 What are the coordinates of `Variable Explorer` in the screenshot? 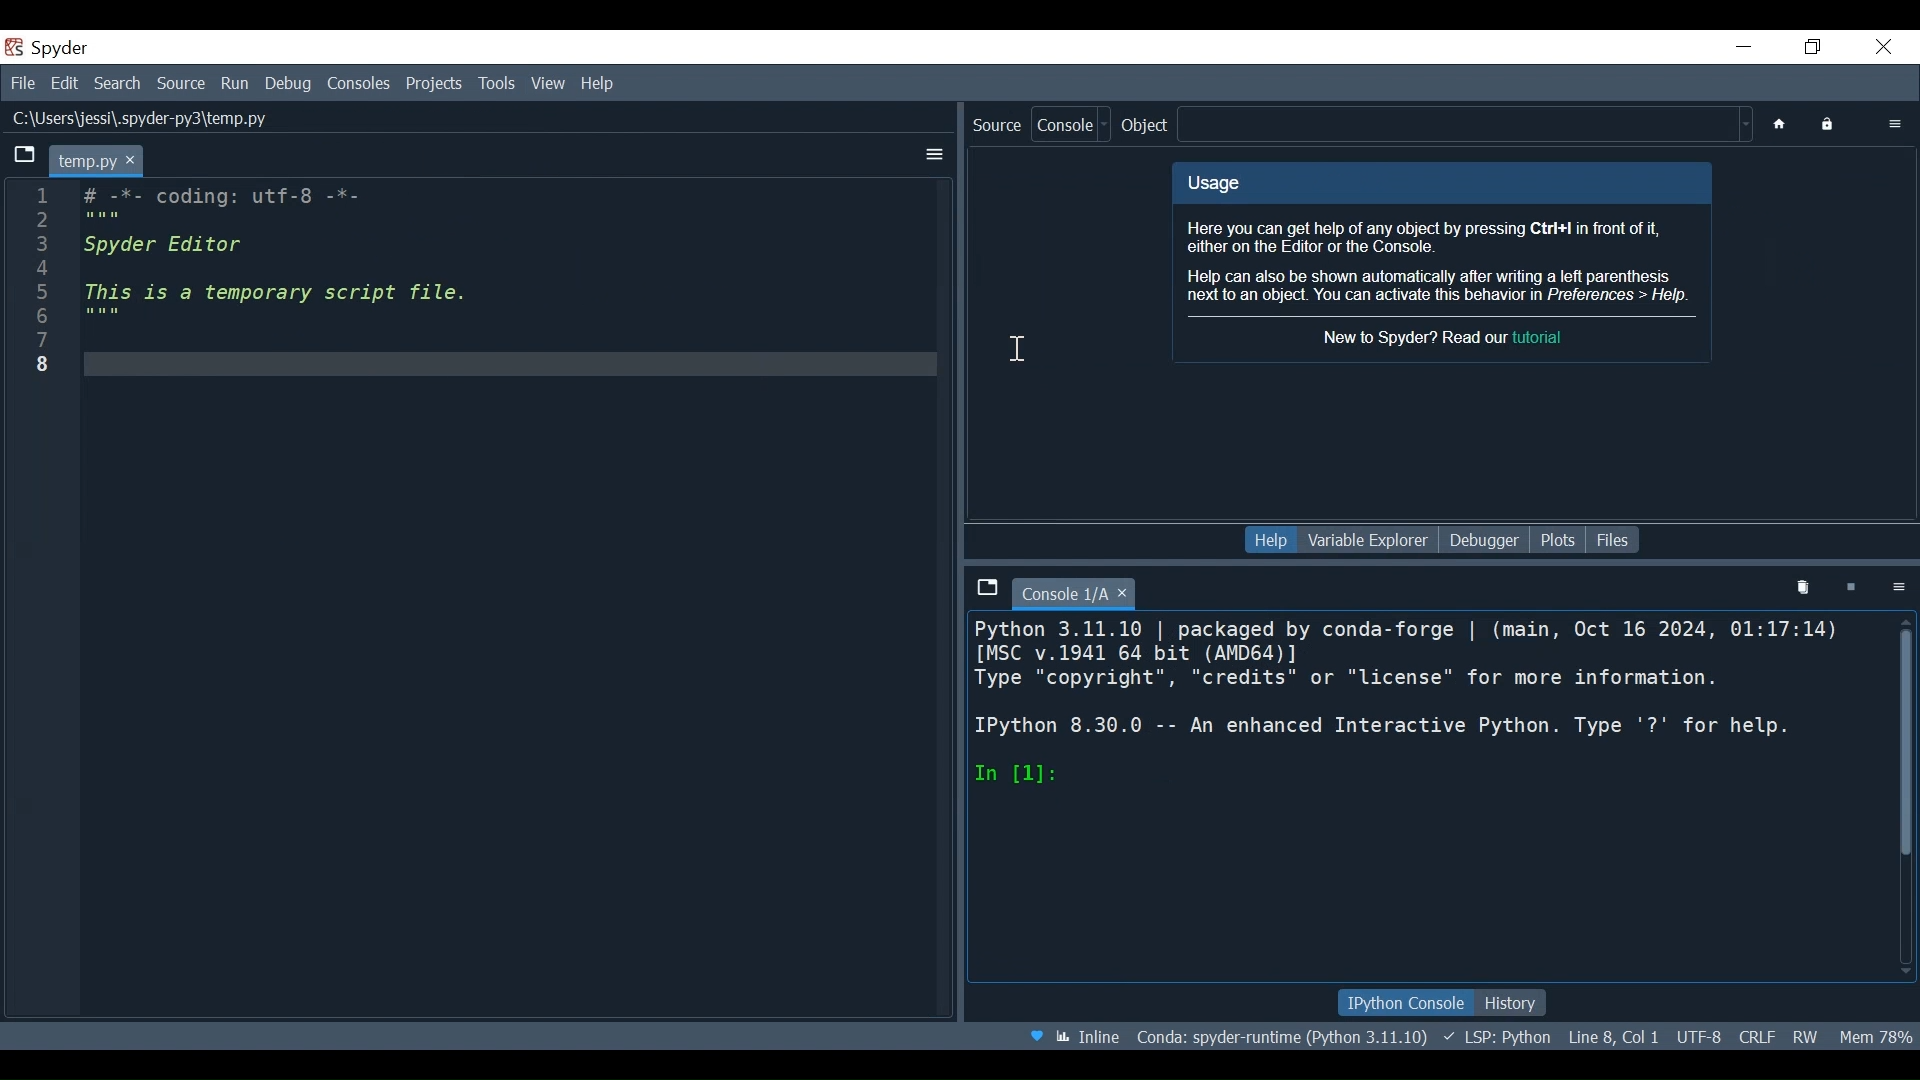 It's located at (1373, 539).